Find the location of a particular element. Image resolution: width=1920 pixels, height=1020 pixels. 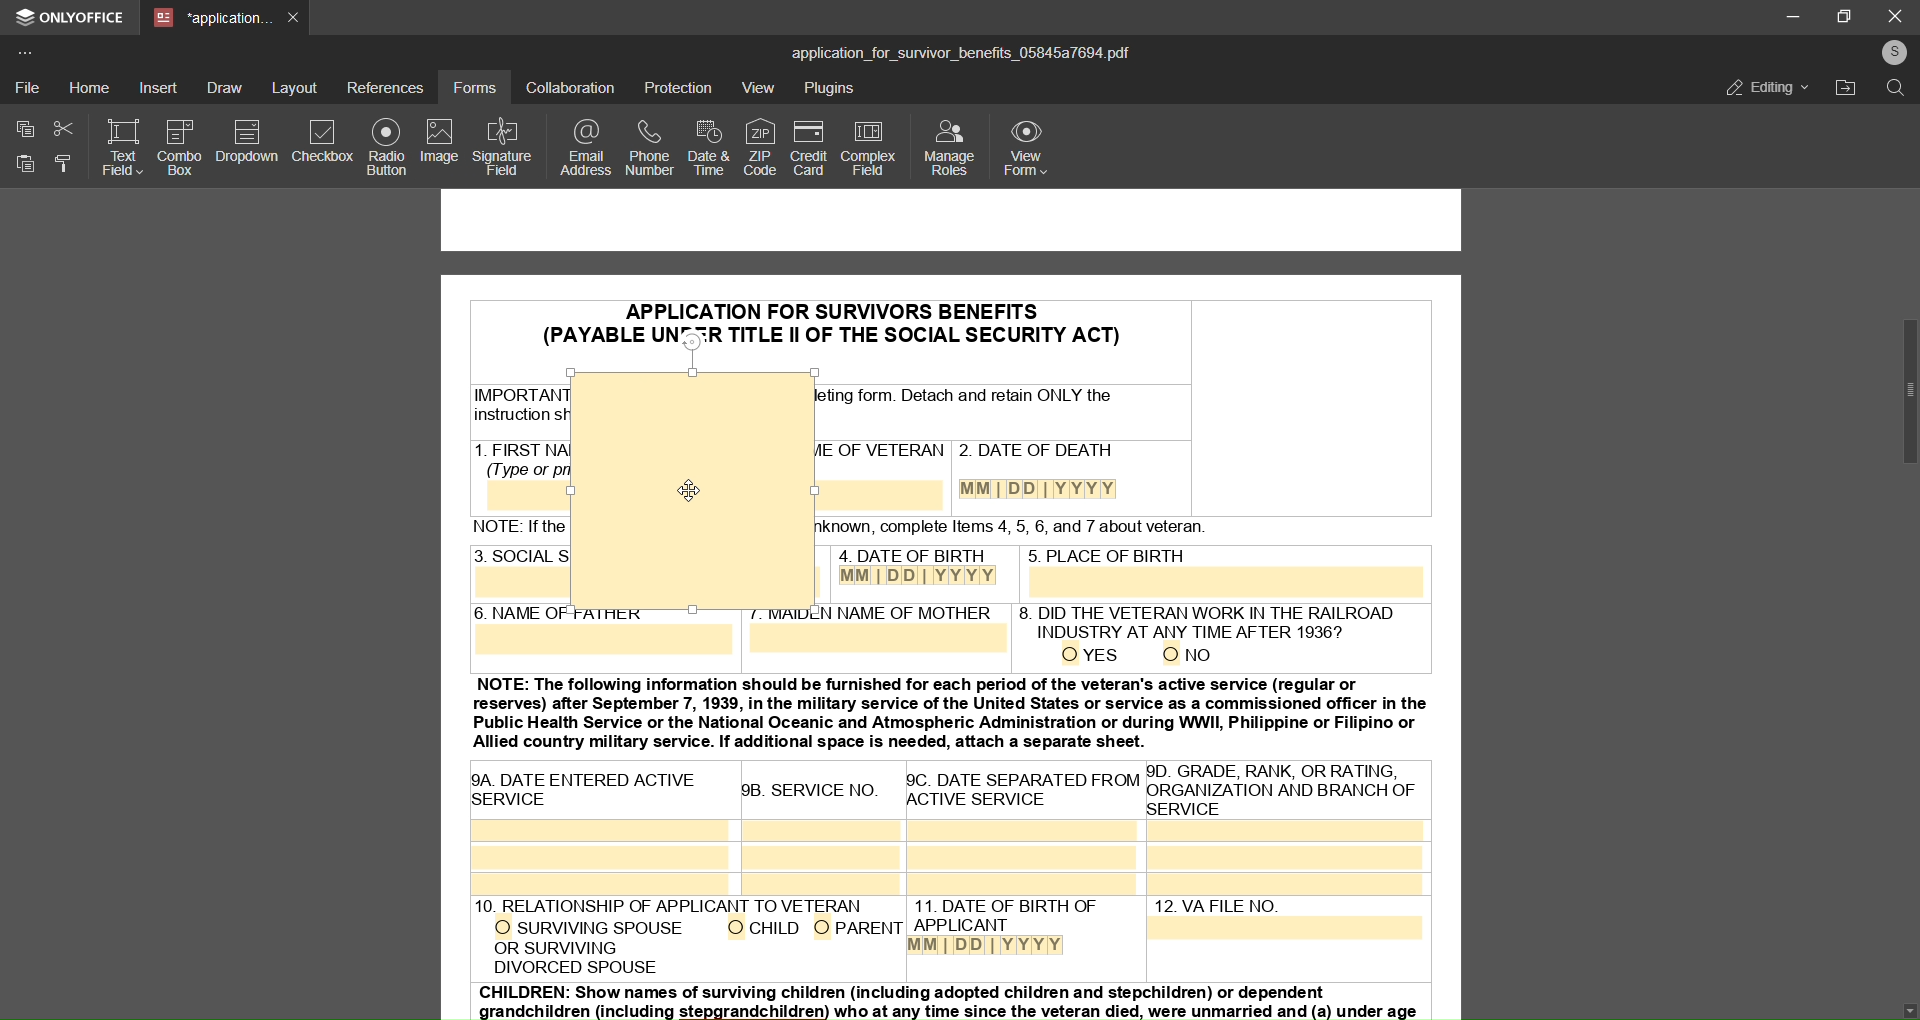

check box is located at coordinates (323, 144).